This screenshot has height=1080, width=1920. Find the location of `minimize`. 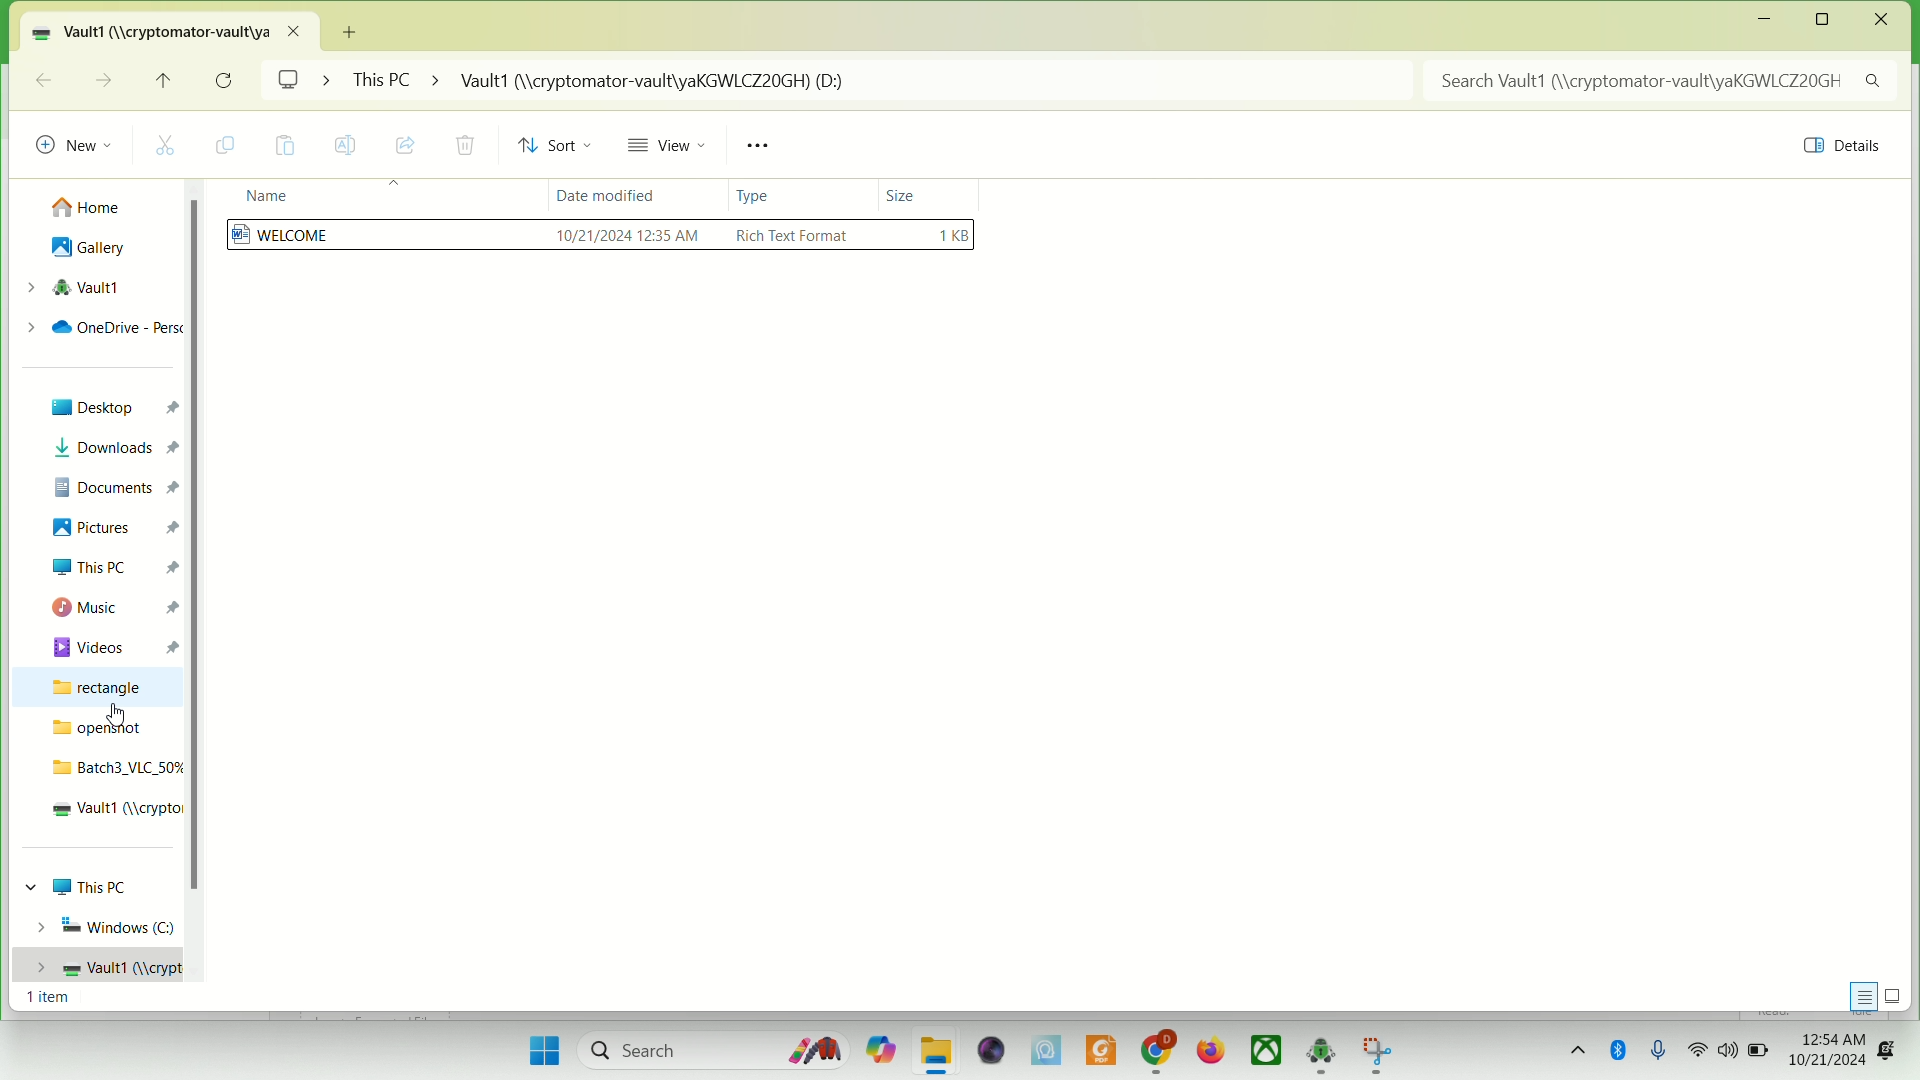

minimize is located at coordinates (1765, 21).